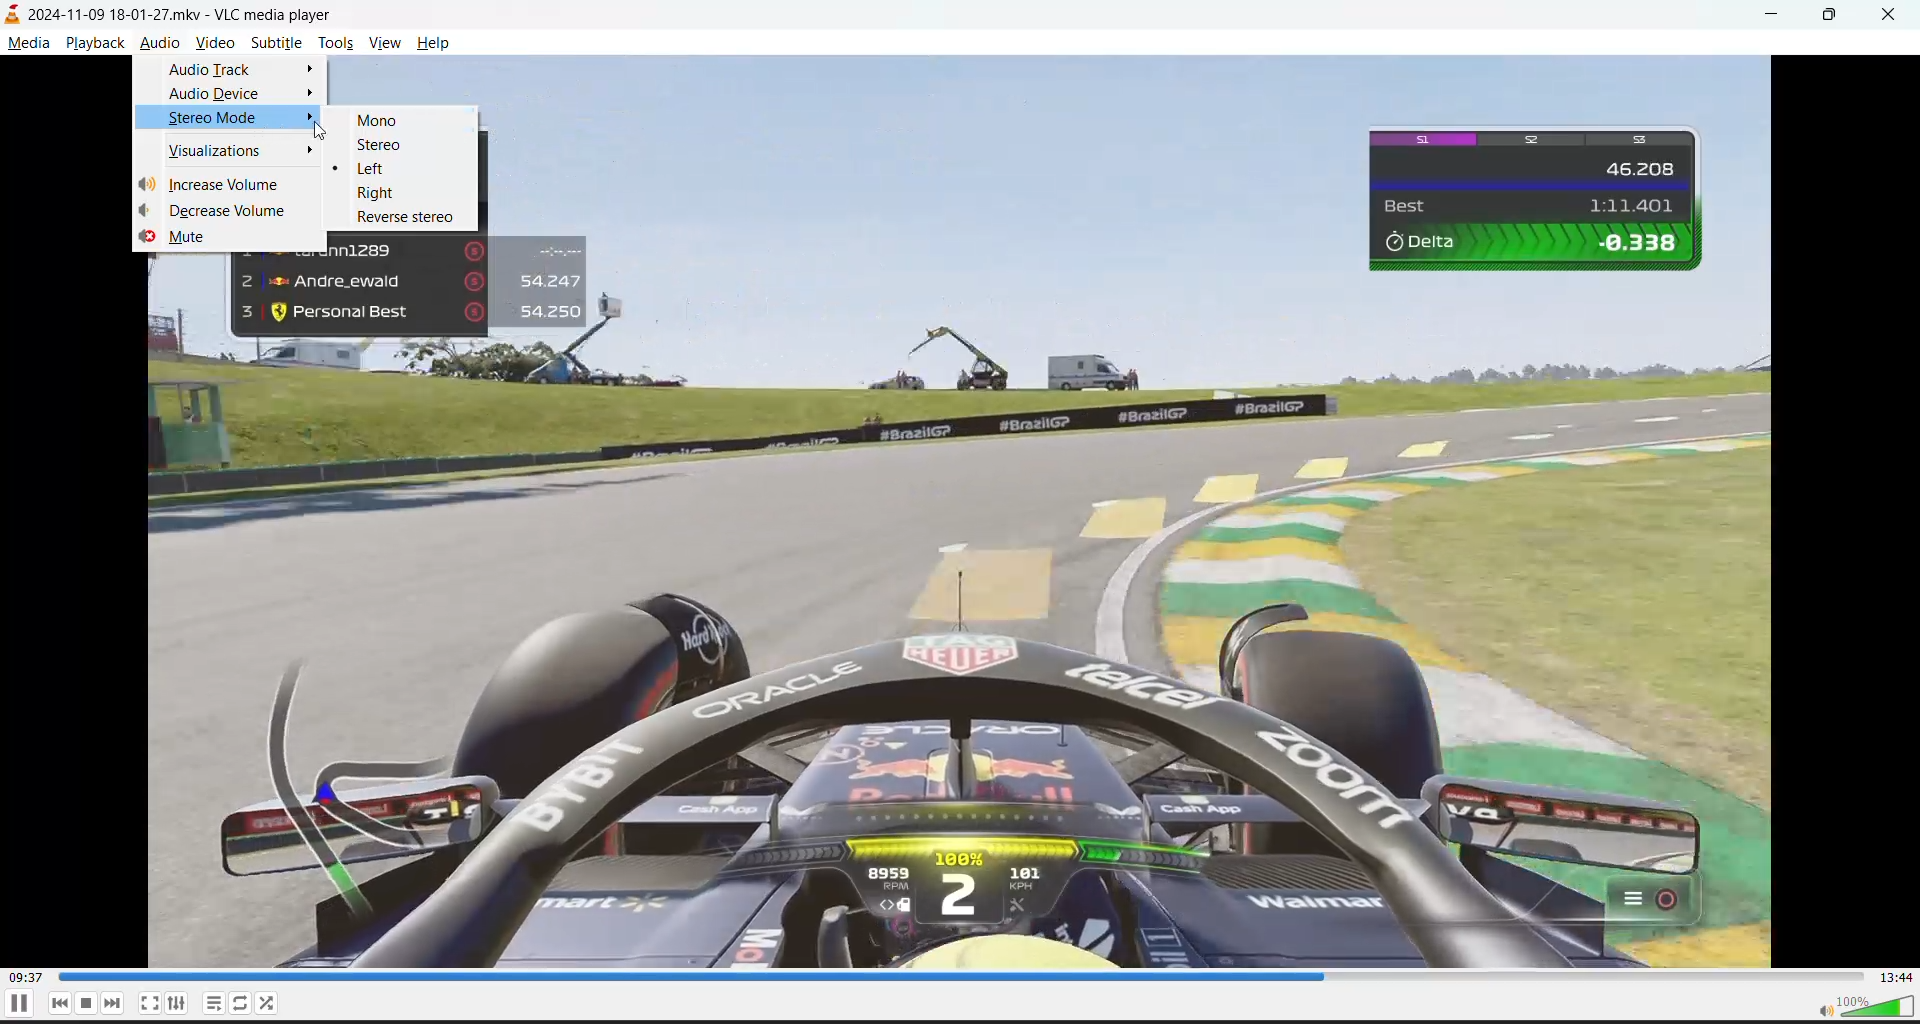  I want to click on playlist, so click(211, 1002).